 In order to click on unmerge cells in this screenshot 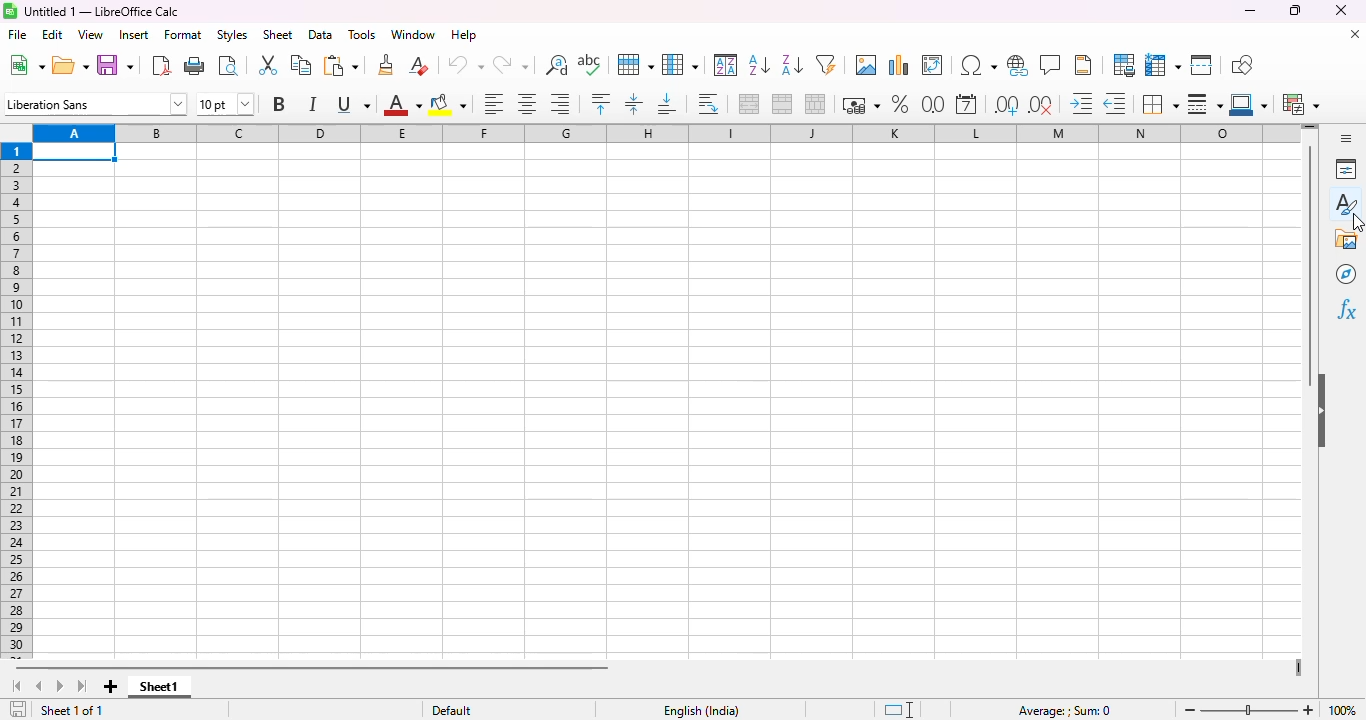, I will do `click(815, 104)`.